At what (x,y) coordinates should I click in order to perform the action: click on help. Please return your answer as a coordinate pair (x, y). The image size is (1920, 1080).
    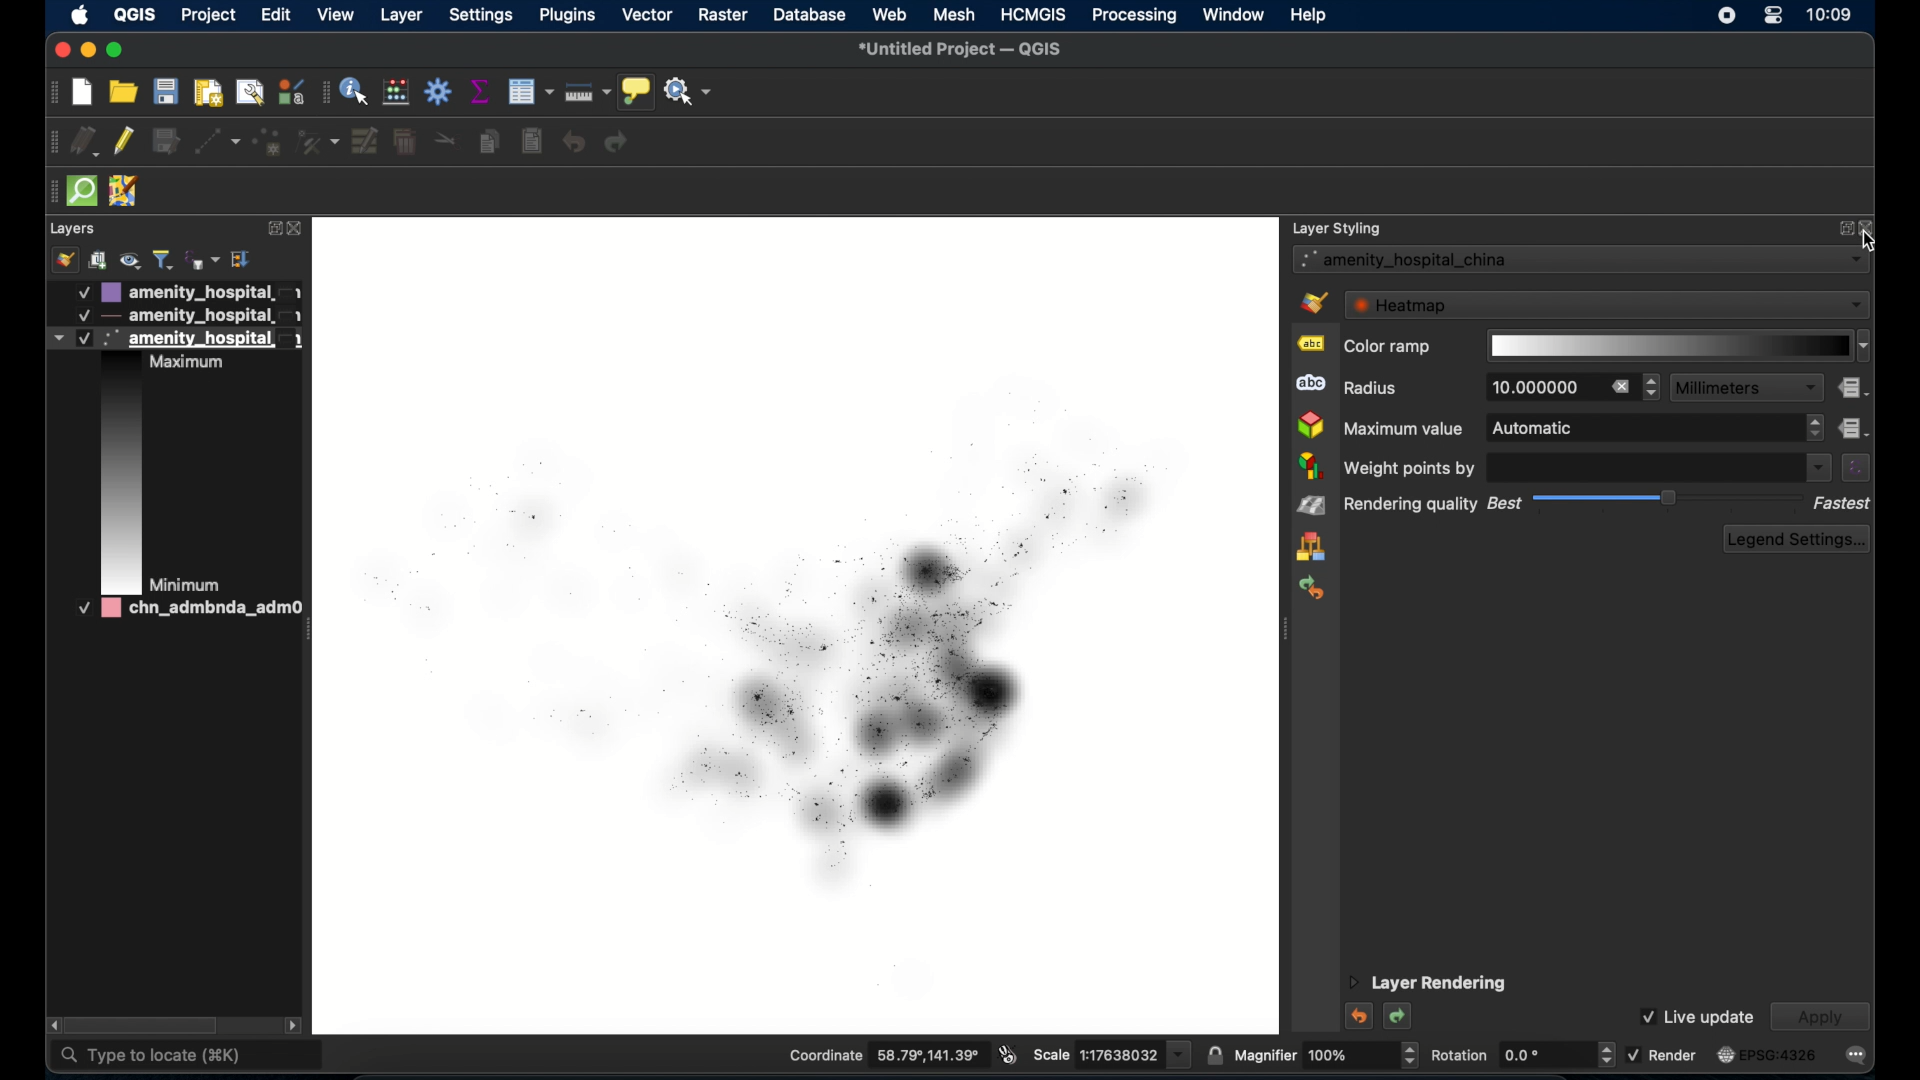
    Looking at the image, I should click on (1311, 15).